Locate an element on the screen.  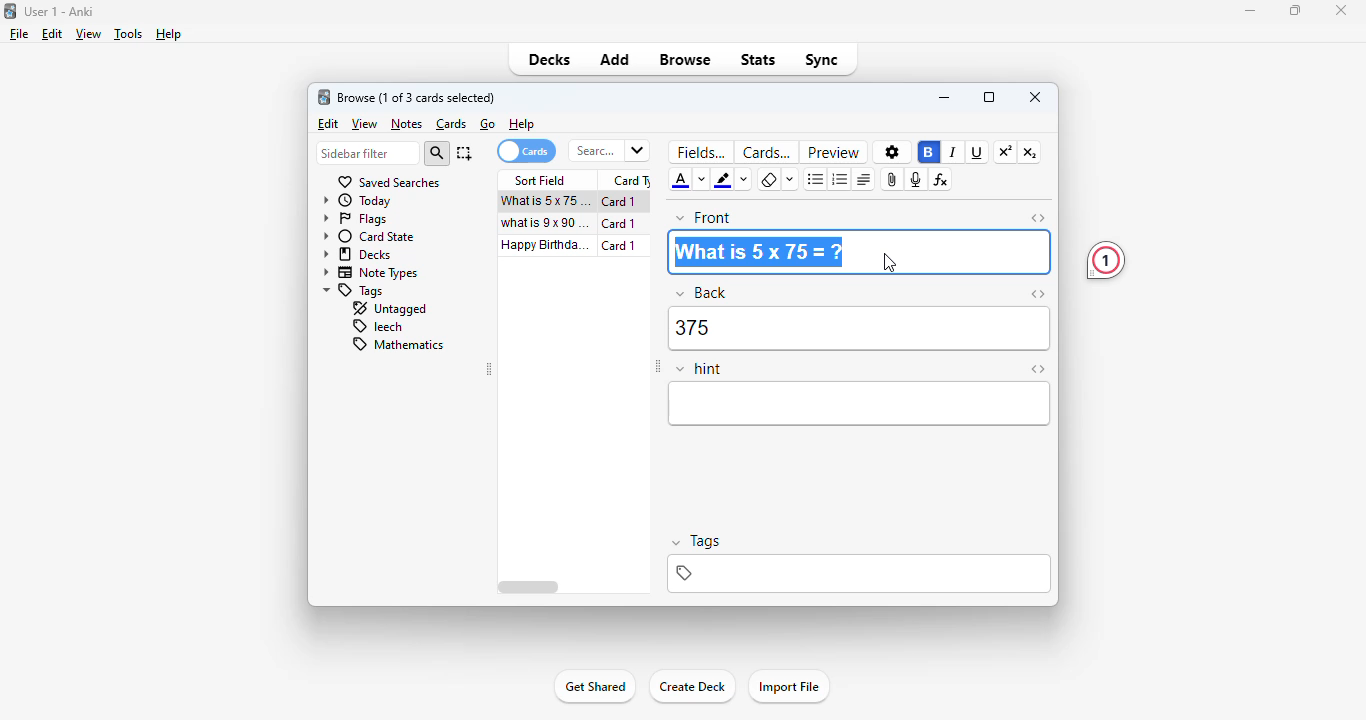
minimize is located at coordinates (944, 98).